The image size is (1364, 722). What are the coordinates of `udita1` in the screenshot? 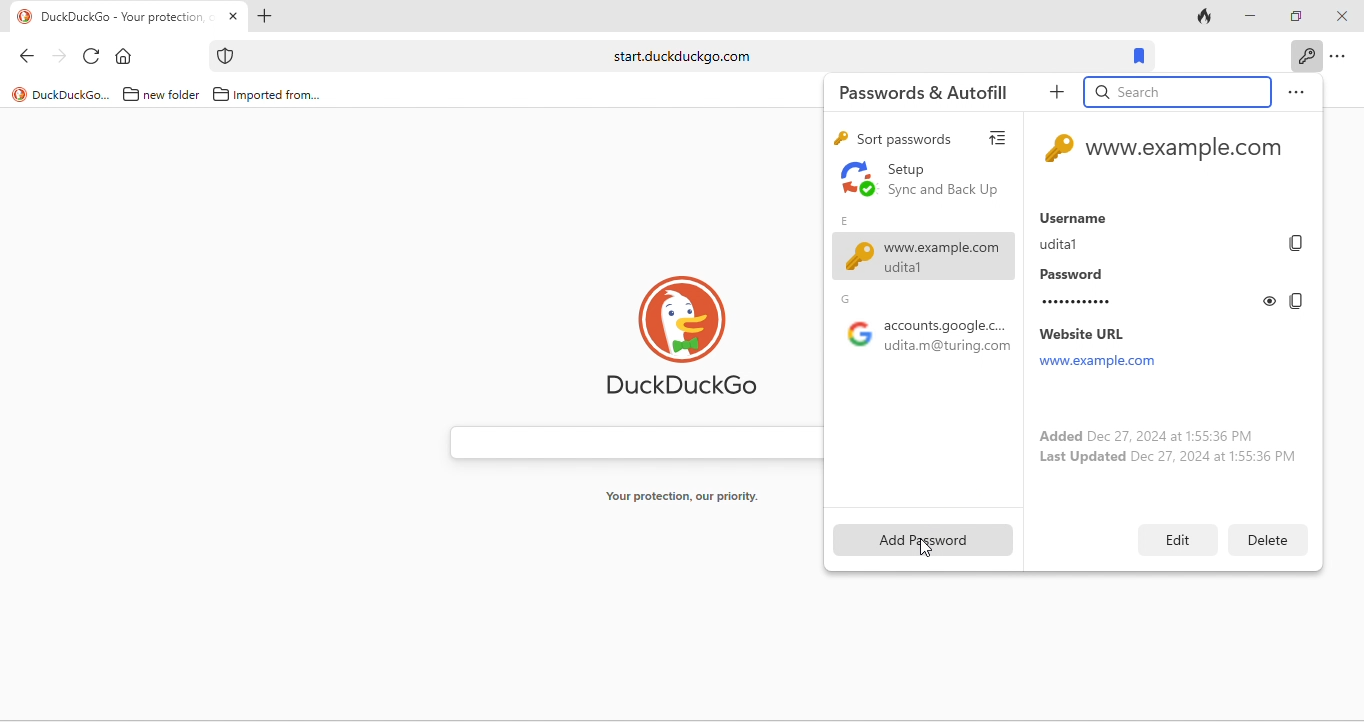 It's located at (1062, 245).